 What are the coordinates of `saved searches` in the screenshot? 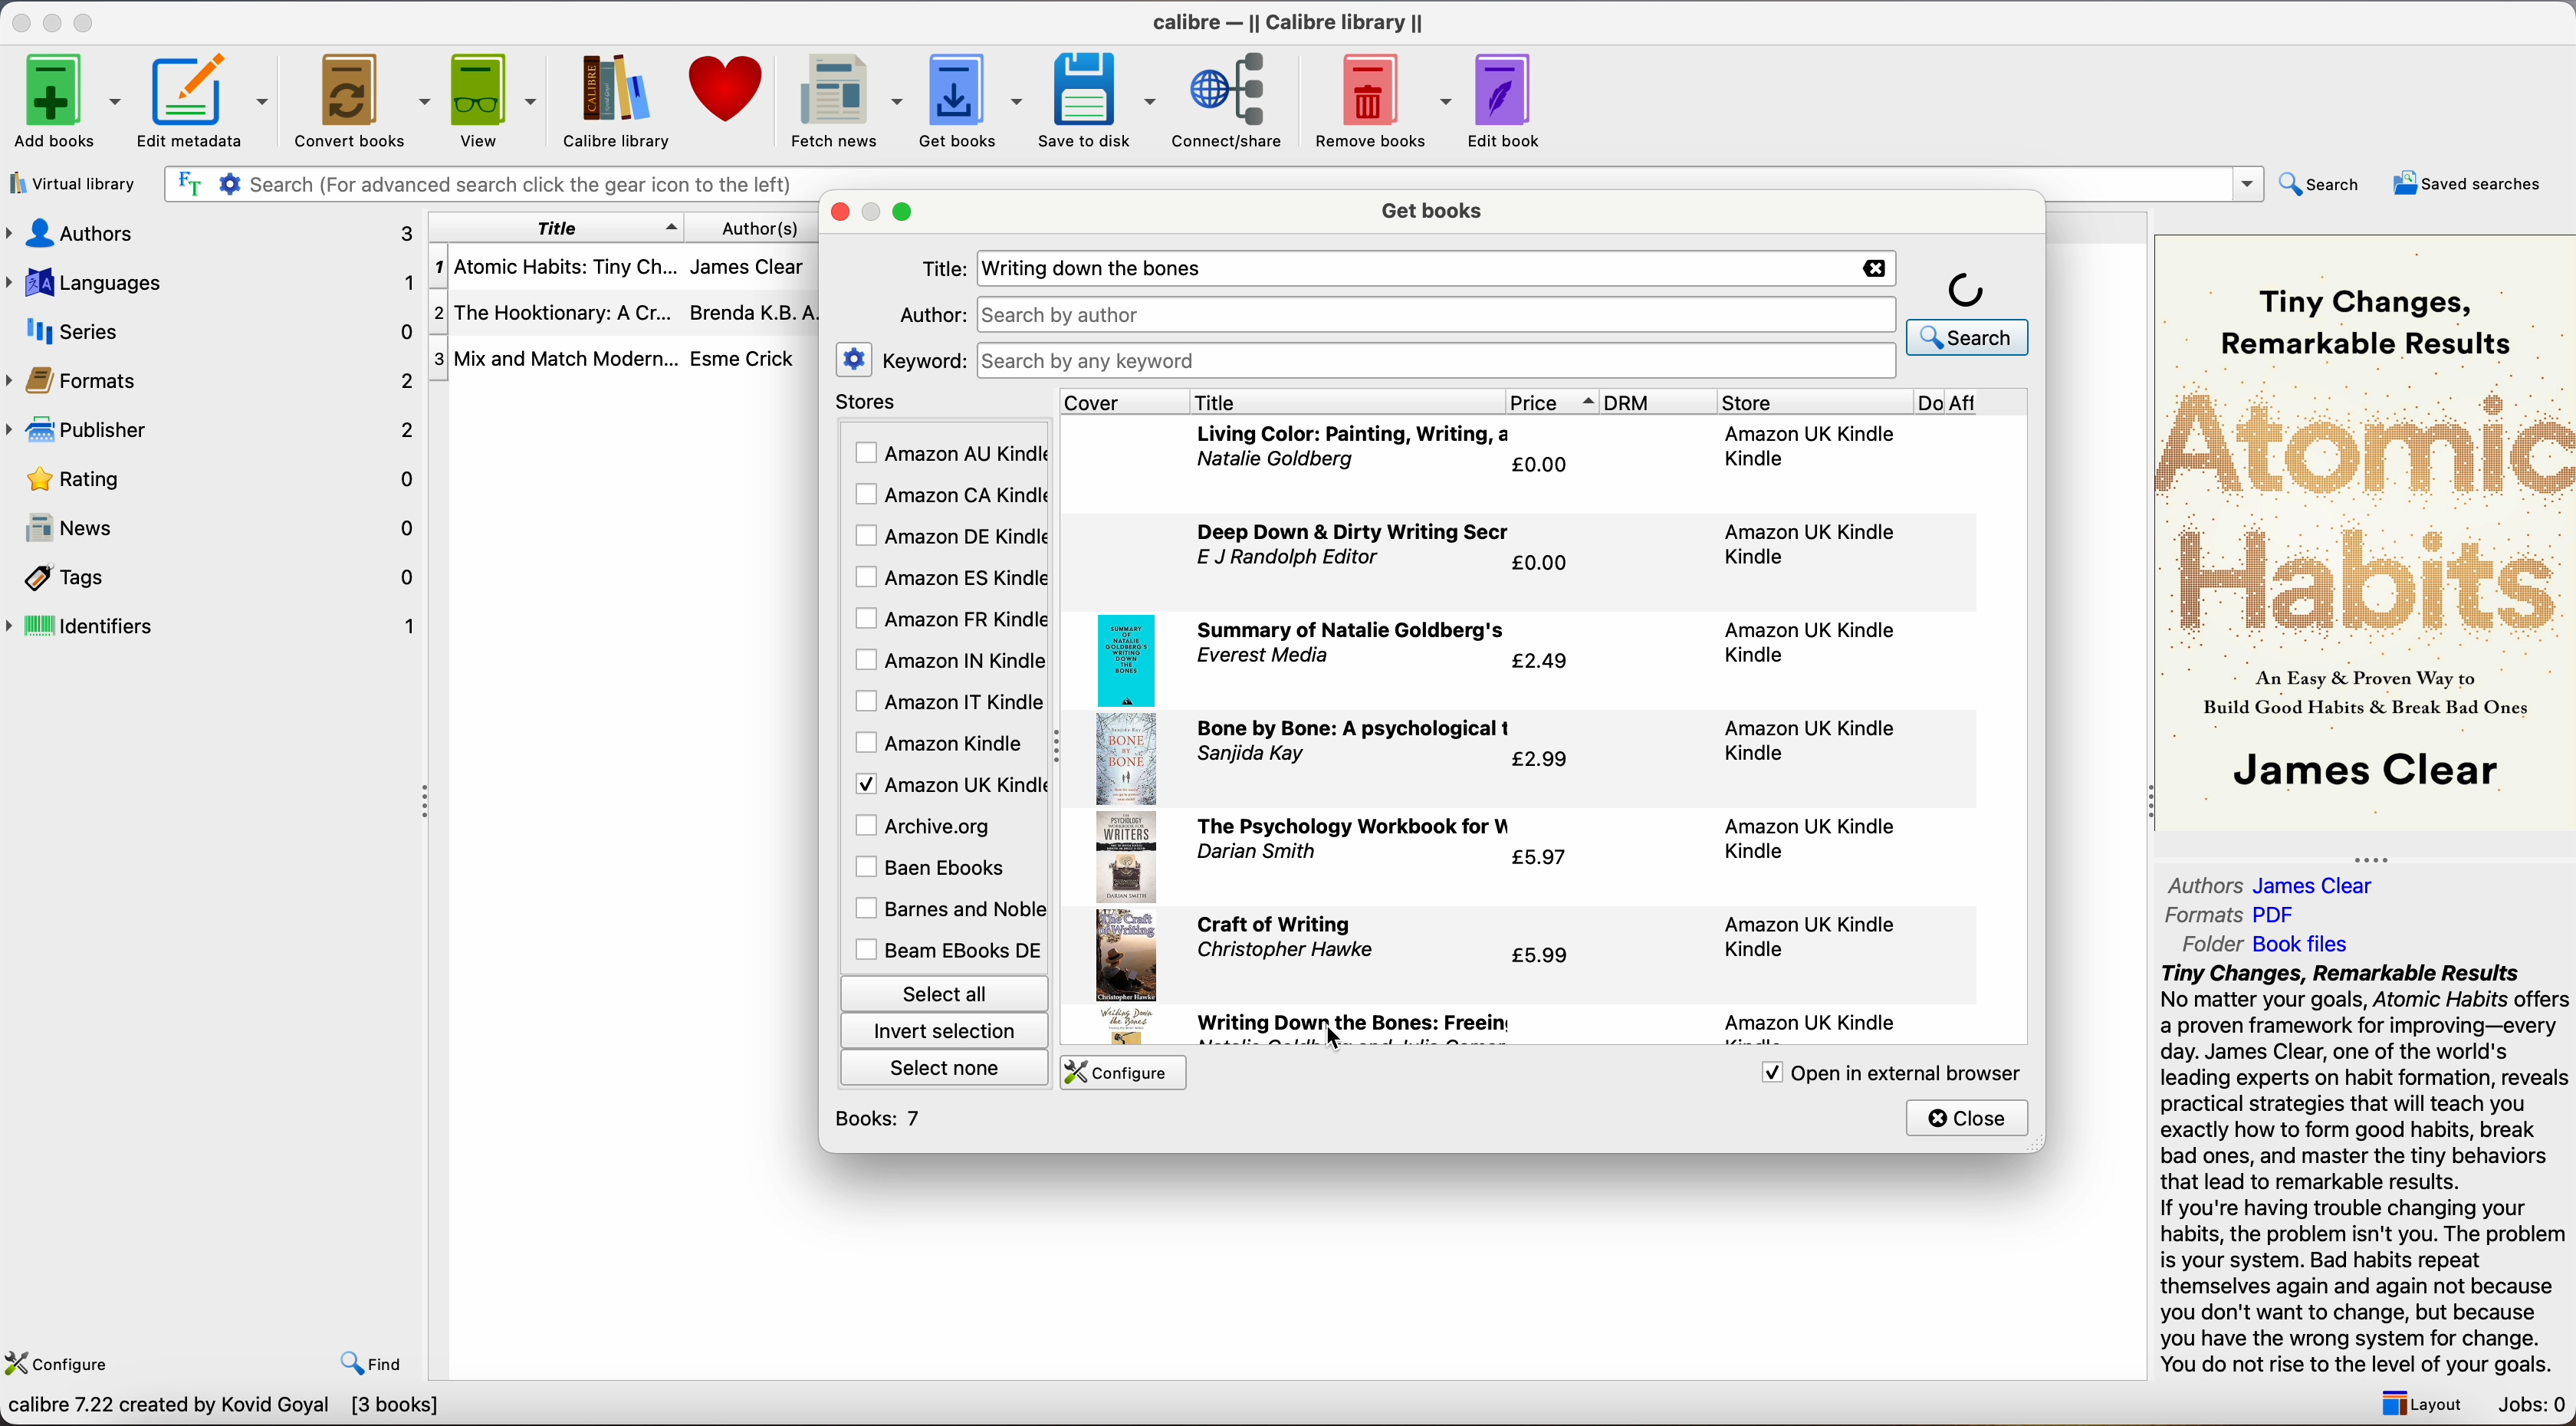 It's located at (2468, 183).